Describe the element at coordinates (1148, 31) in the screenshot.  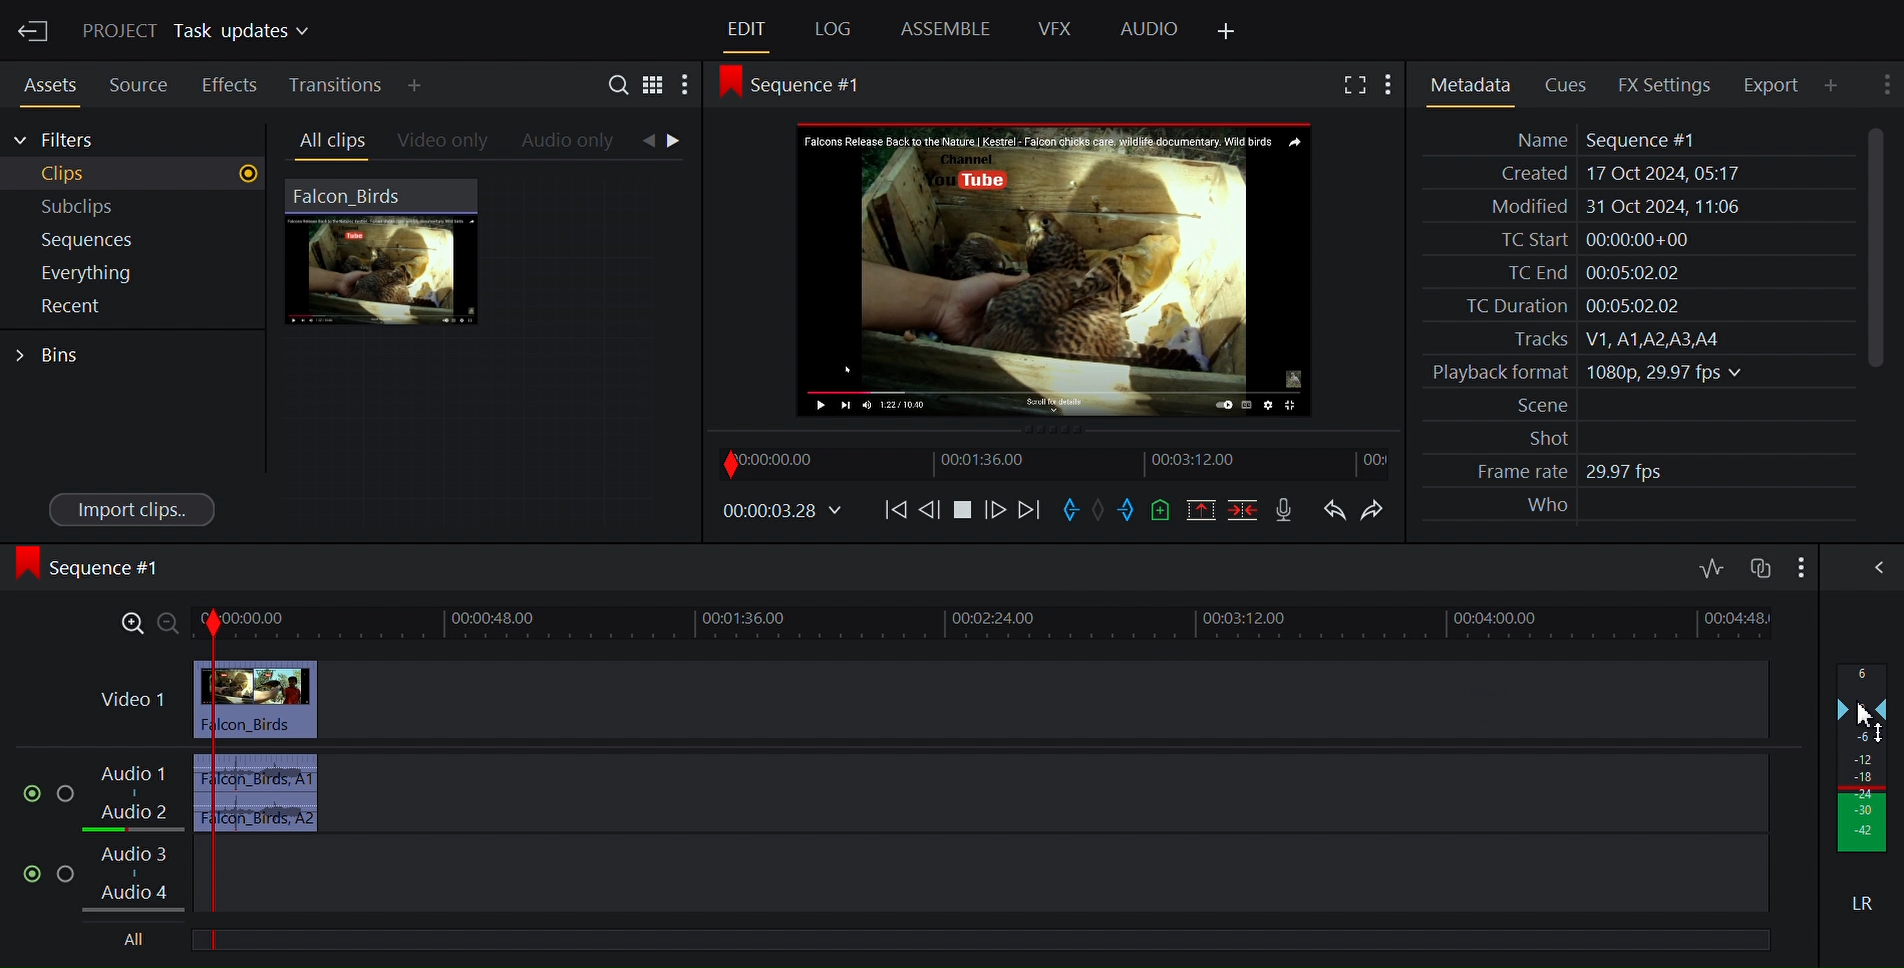
I see `Audio` at that location.